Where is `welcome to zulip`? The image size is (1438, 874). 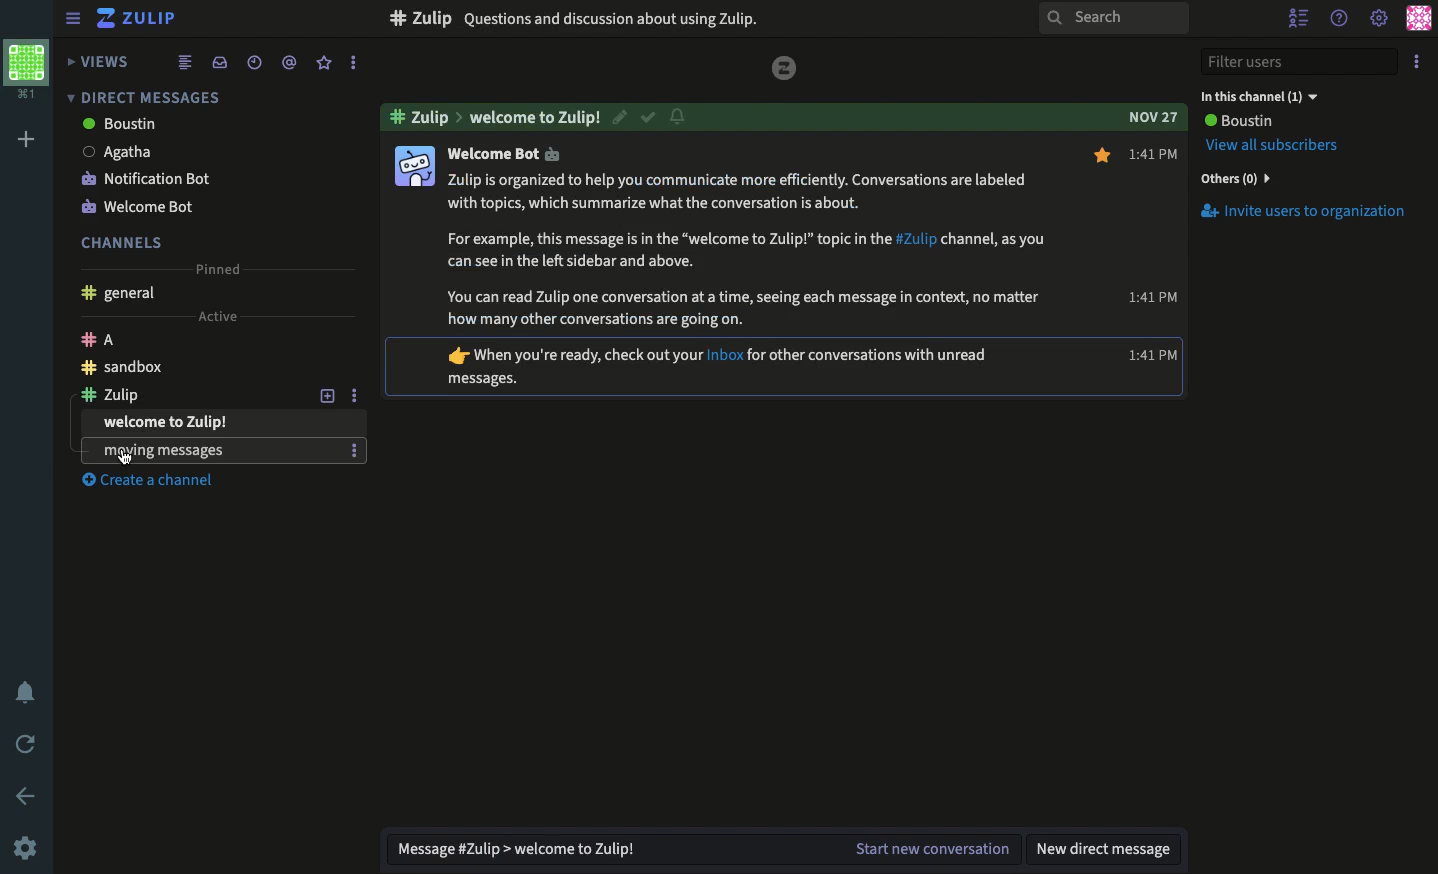
welcome to zulip is located at coordinates (536, 116).